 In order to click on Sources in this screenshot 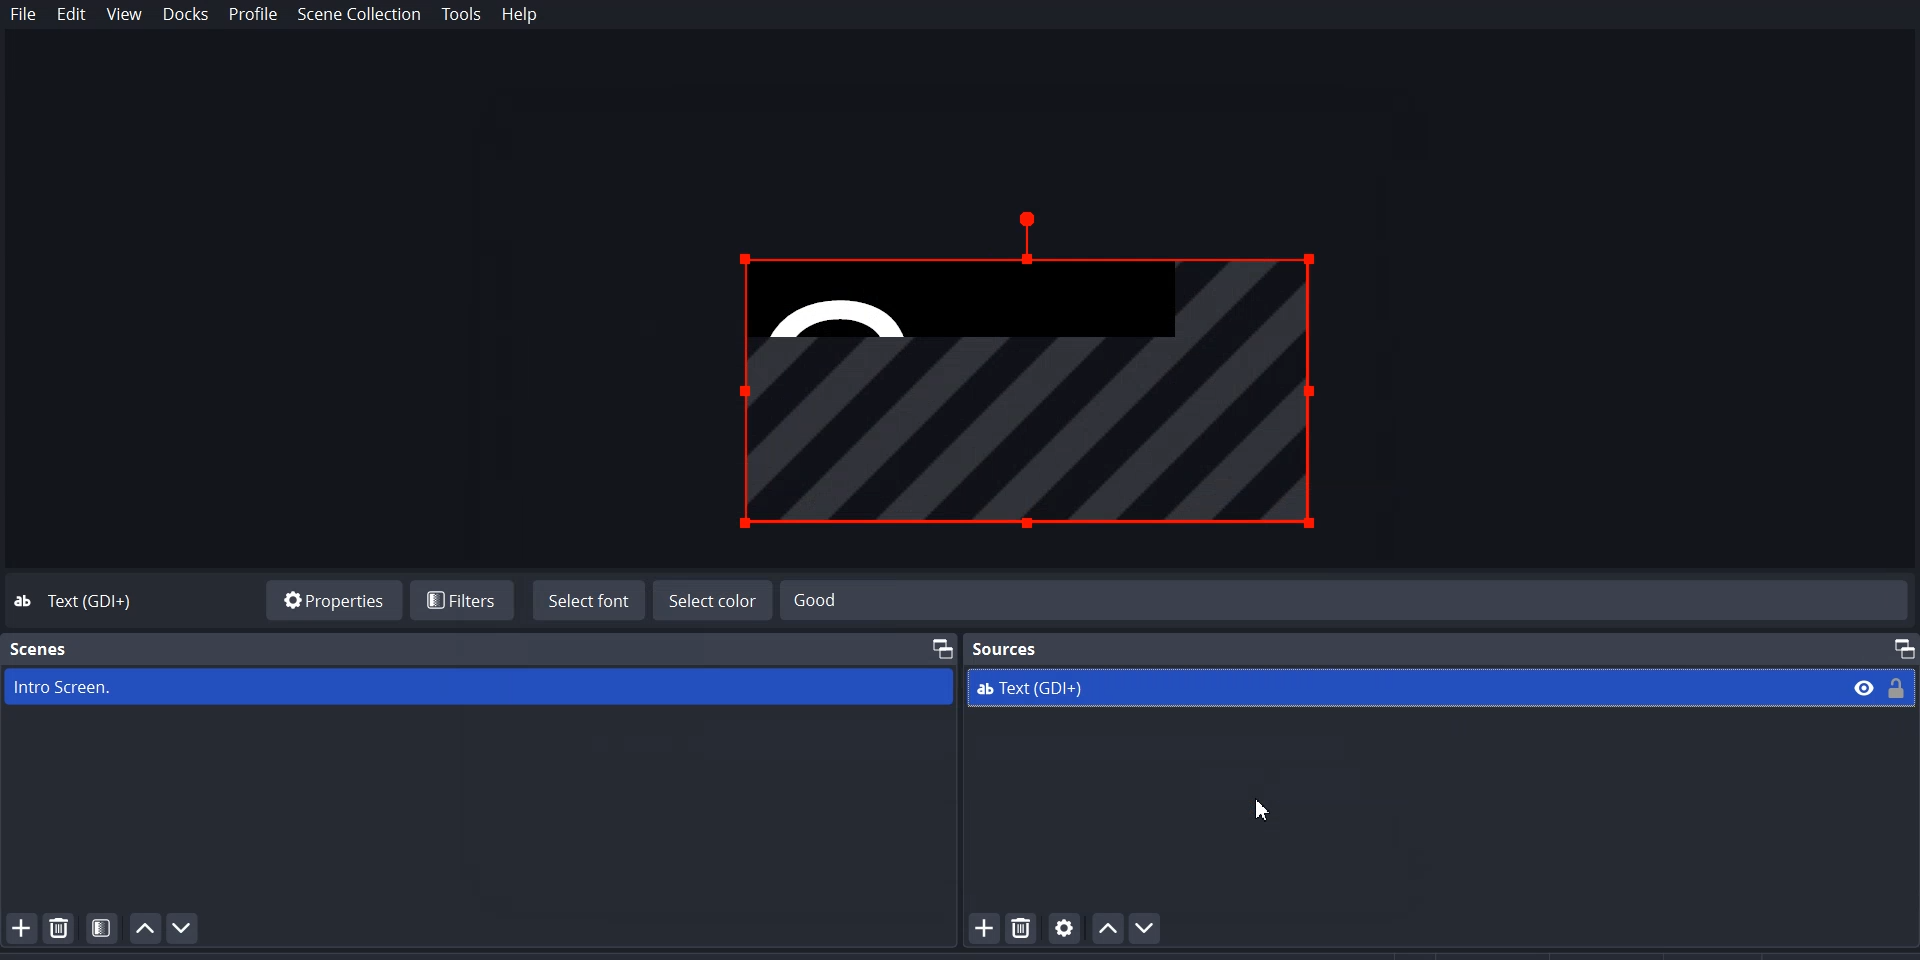, I will do `click(1015, 647)`.